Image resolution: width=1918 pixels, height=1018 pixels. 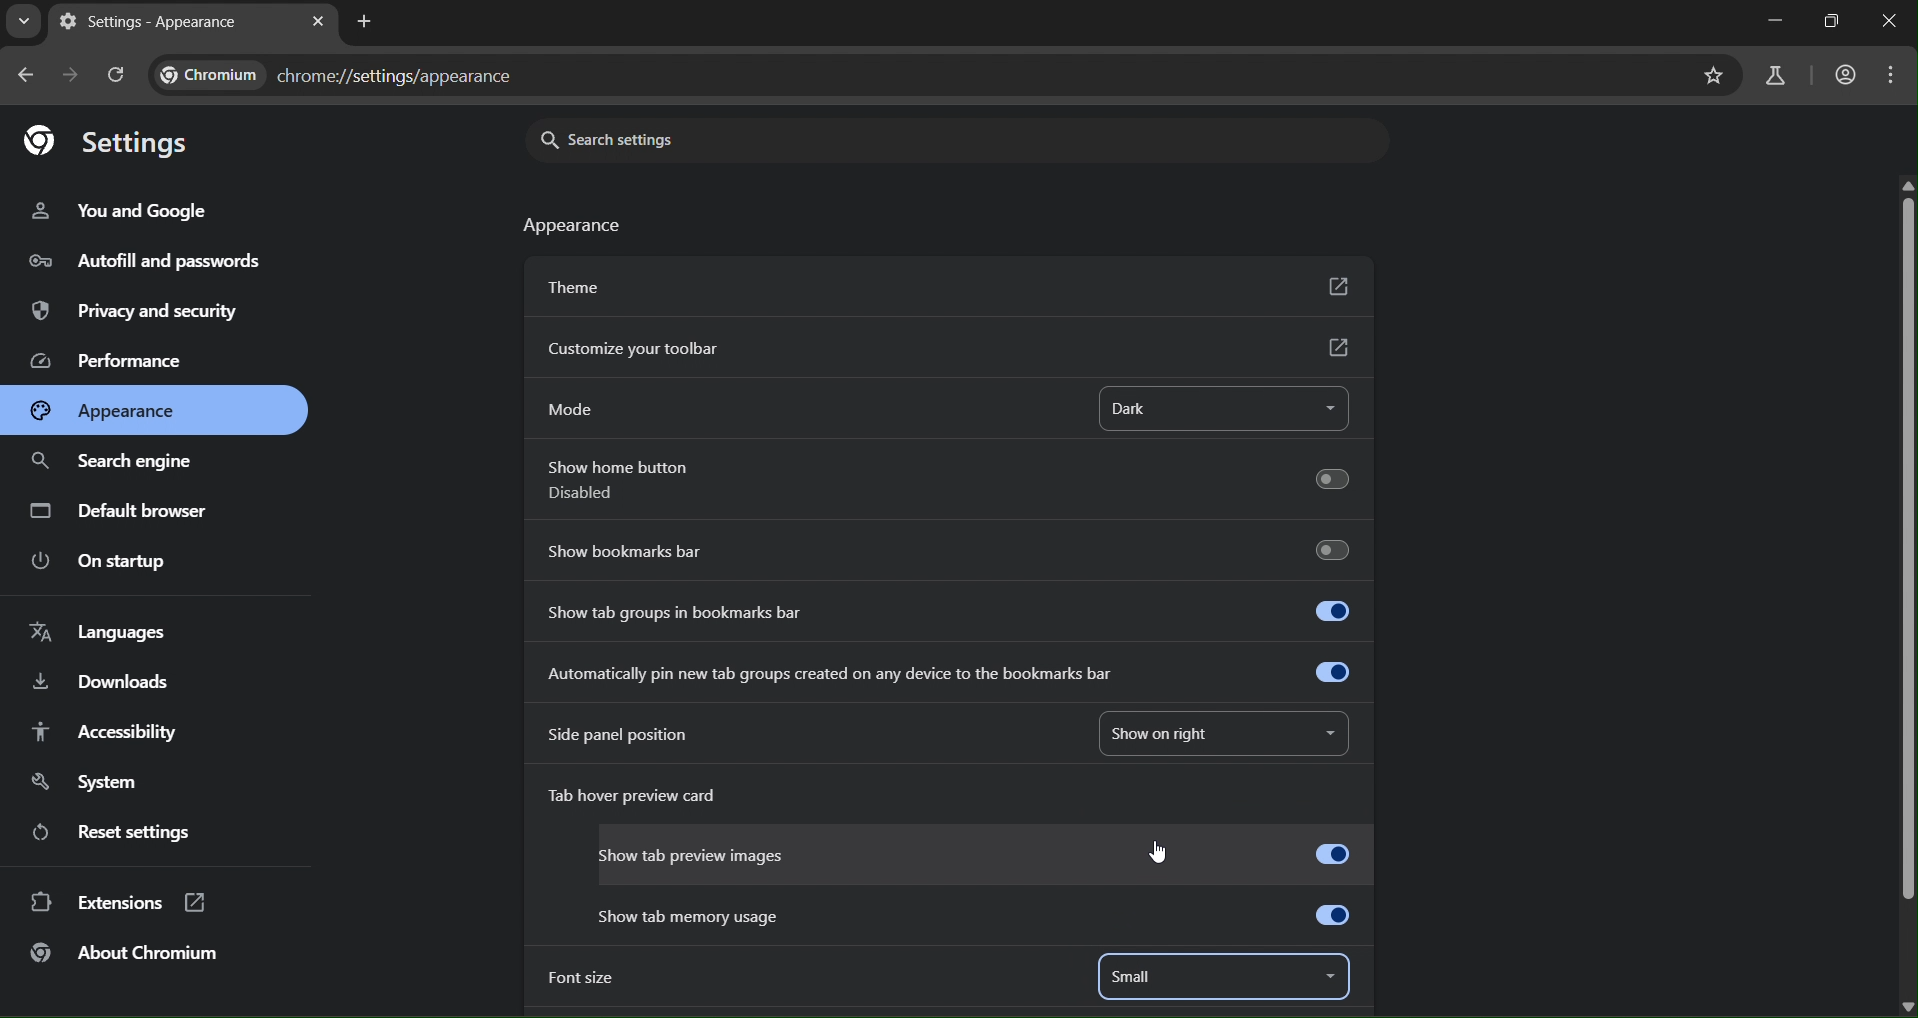 What do you see at coordinates (363, 25) in the screenshot?
I see `new tab` at bounding box center [363, 25].